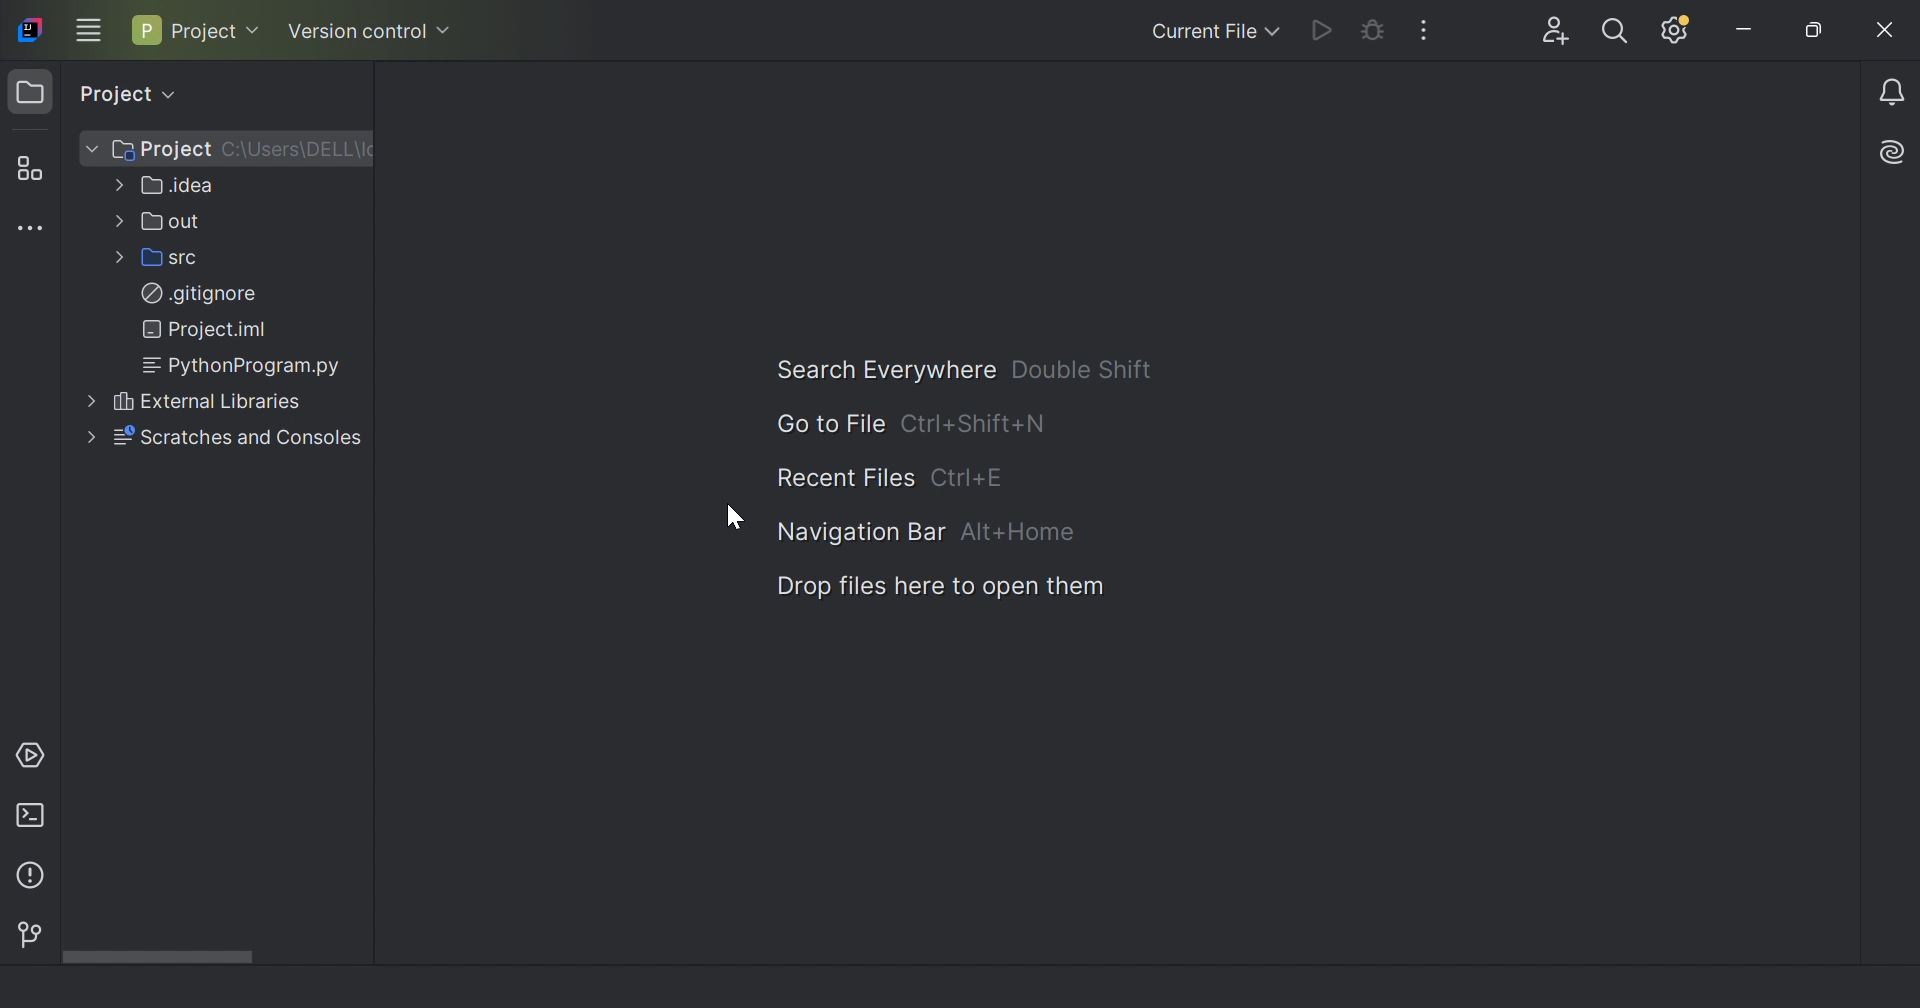  Describe the element at coordinates (1811, 32) in the screenshot. I see `Restore down` at that location.